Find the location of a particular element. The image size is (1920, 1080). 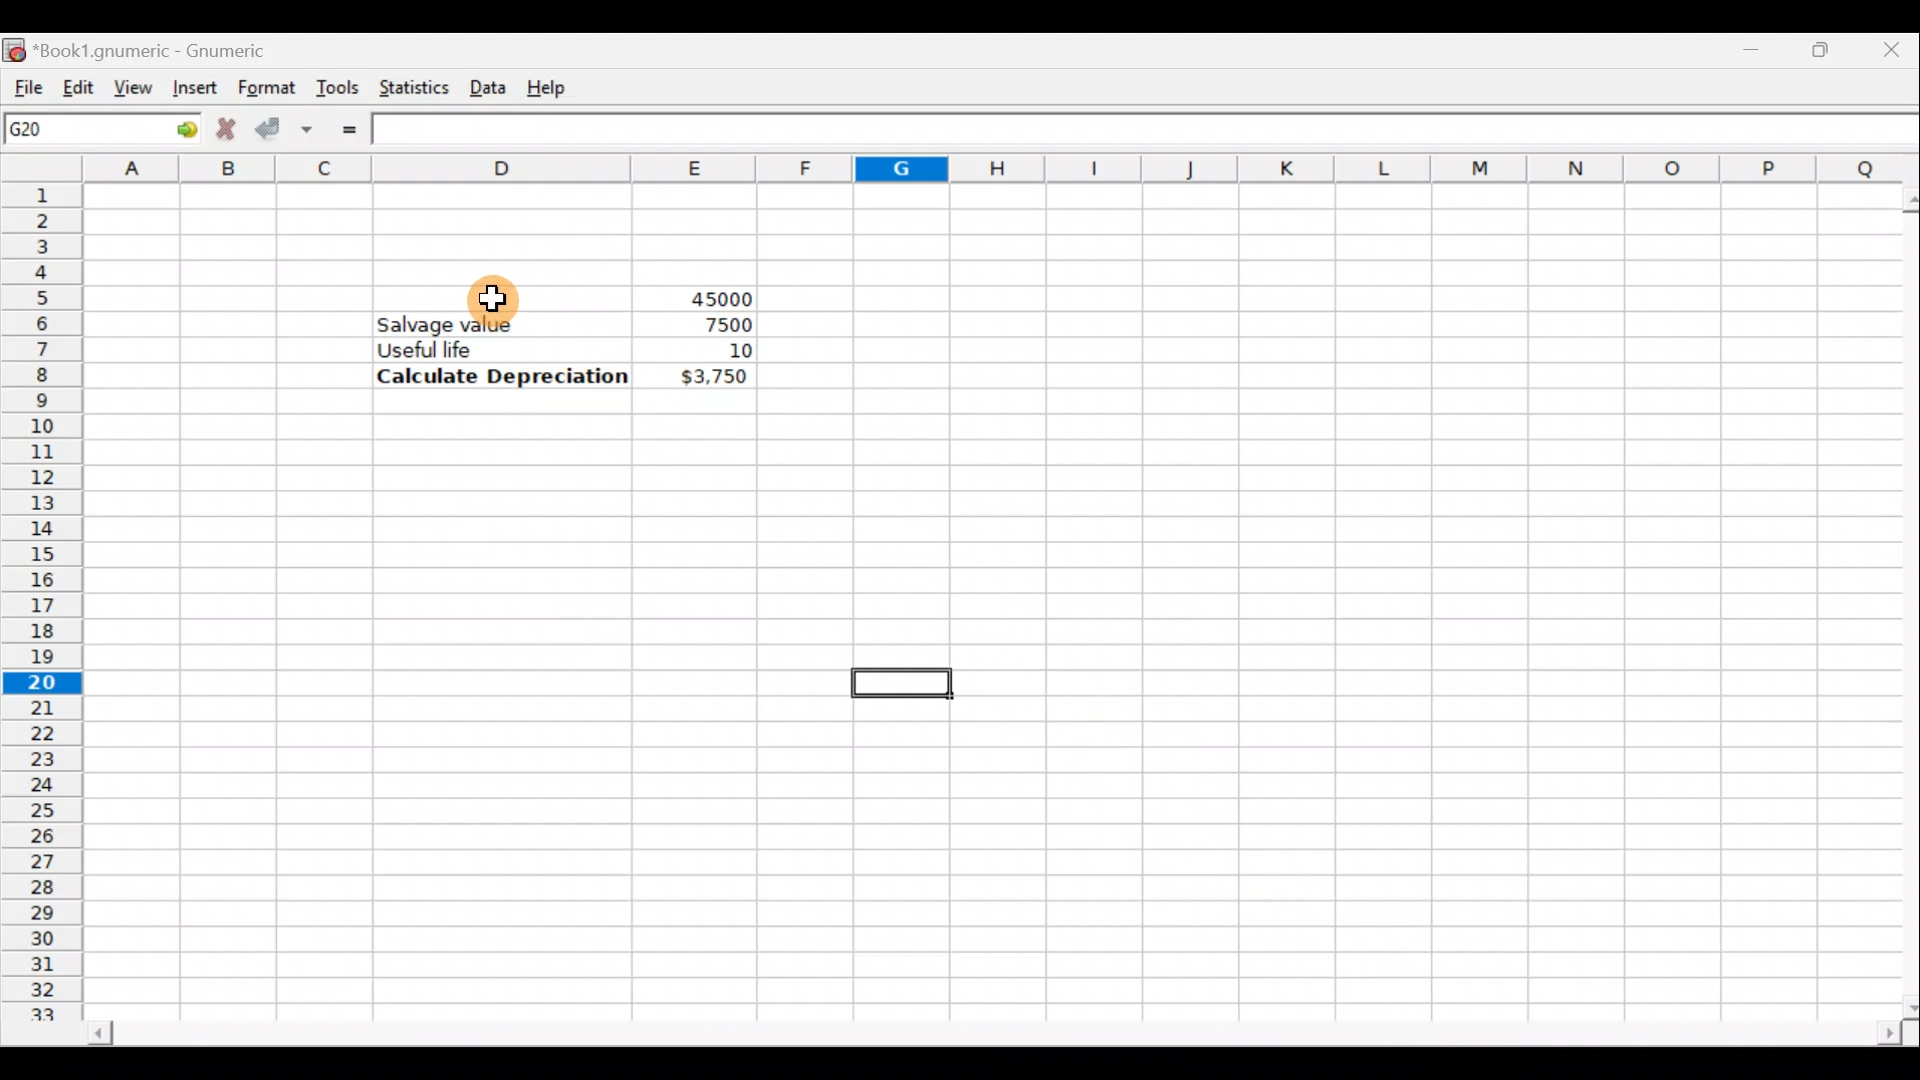

Edit is located at coordinates (77, 86).